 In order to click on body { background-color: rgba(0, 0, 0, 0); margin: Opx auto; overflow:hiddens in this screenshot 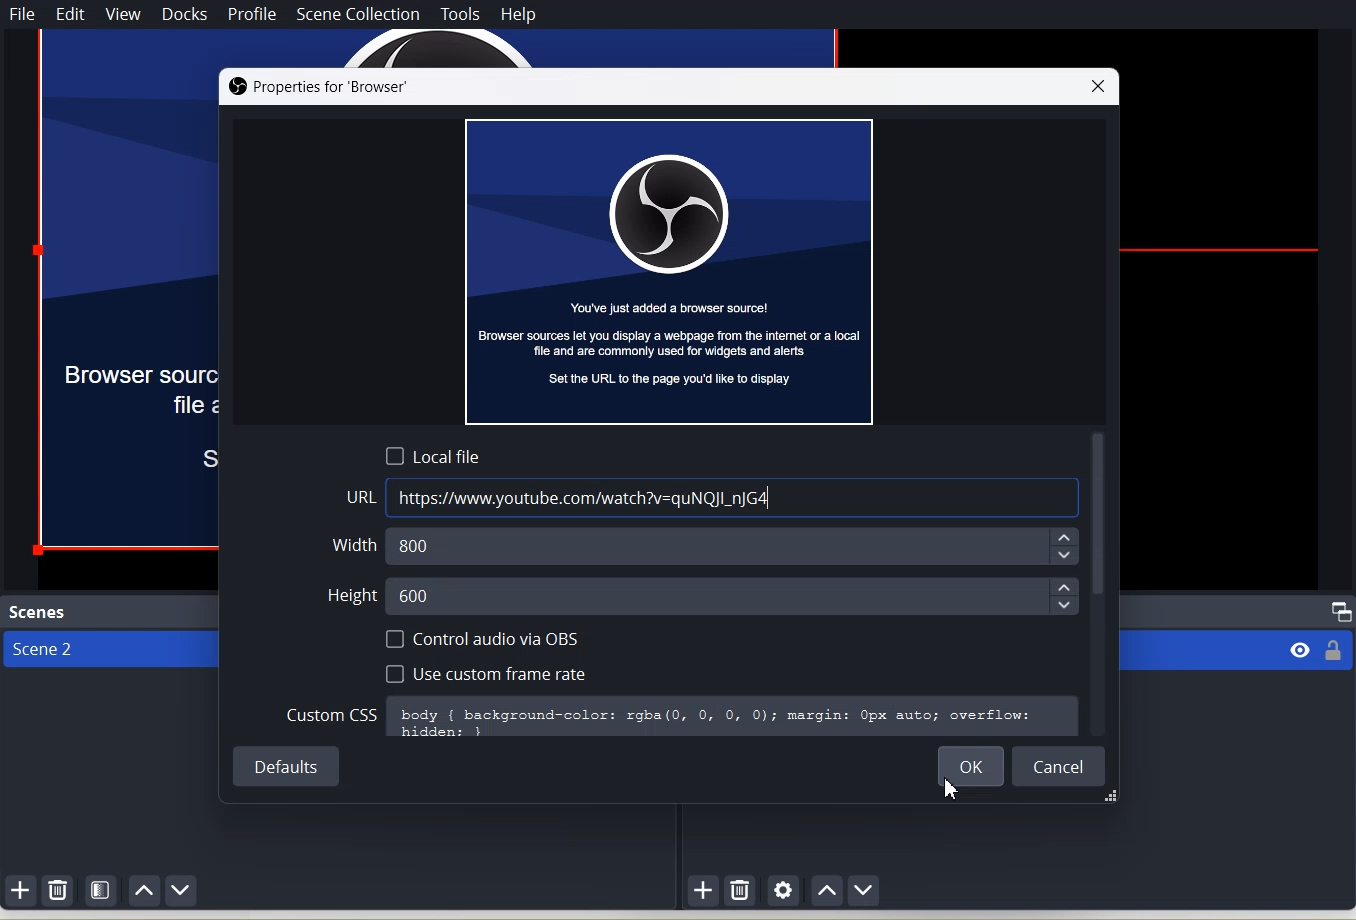, I will do `click(734, 718)`.